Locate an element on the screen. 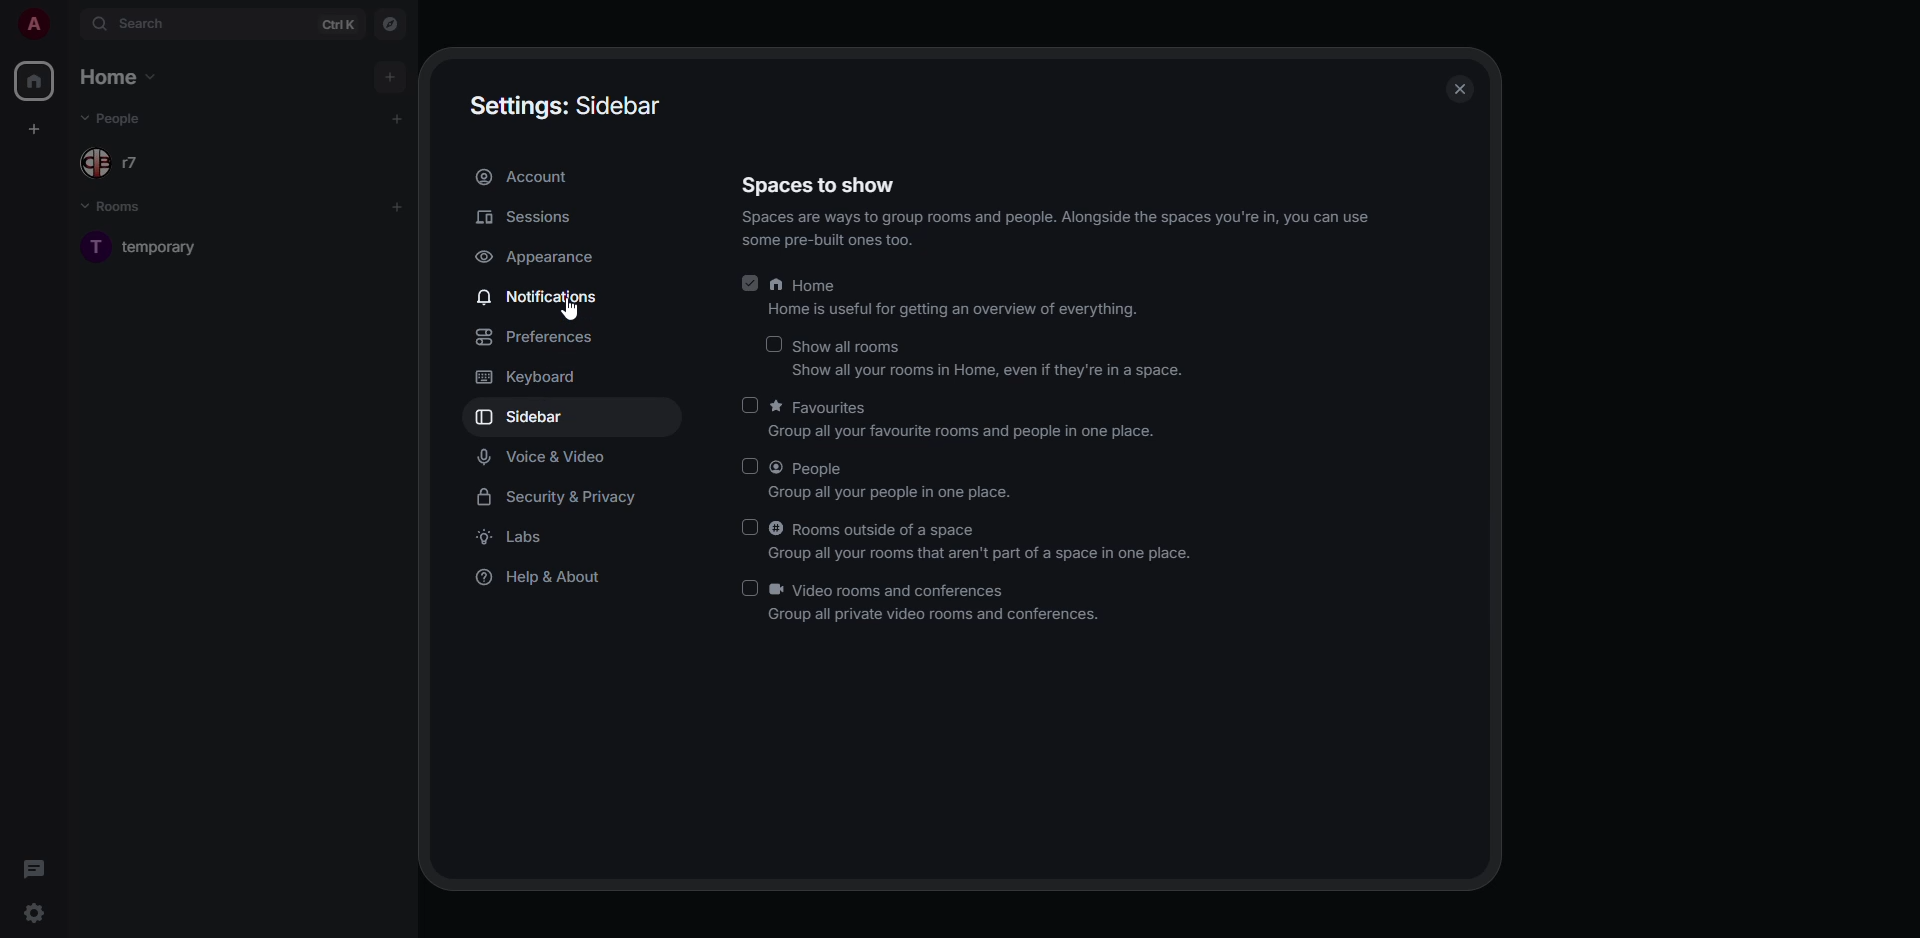 The image size is (1920, 938). expand is located at coordinates (67, 27).